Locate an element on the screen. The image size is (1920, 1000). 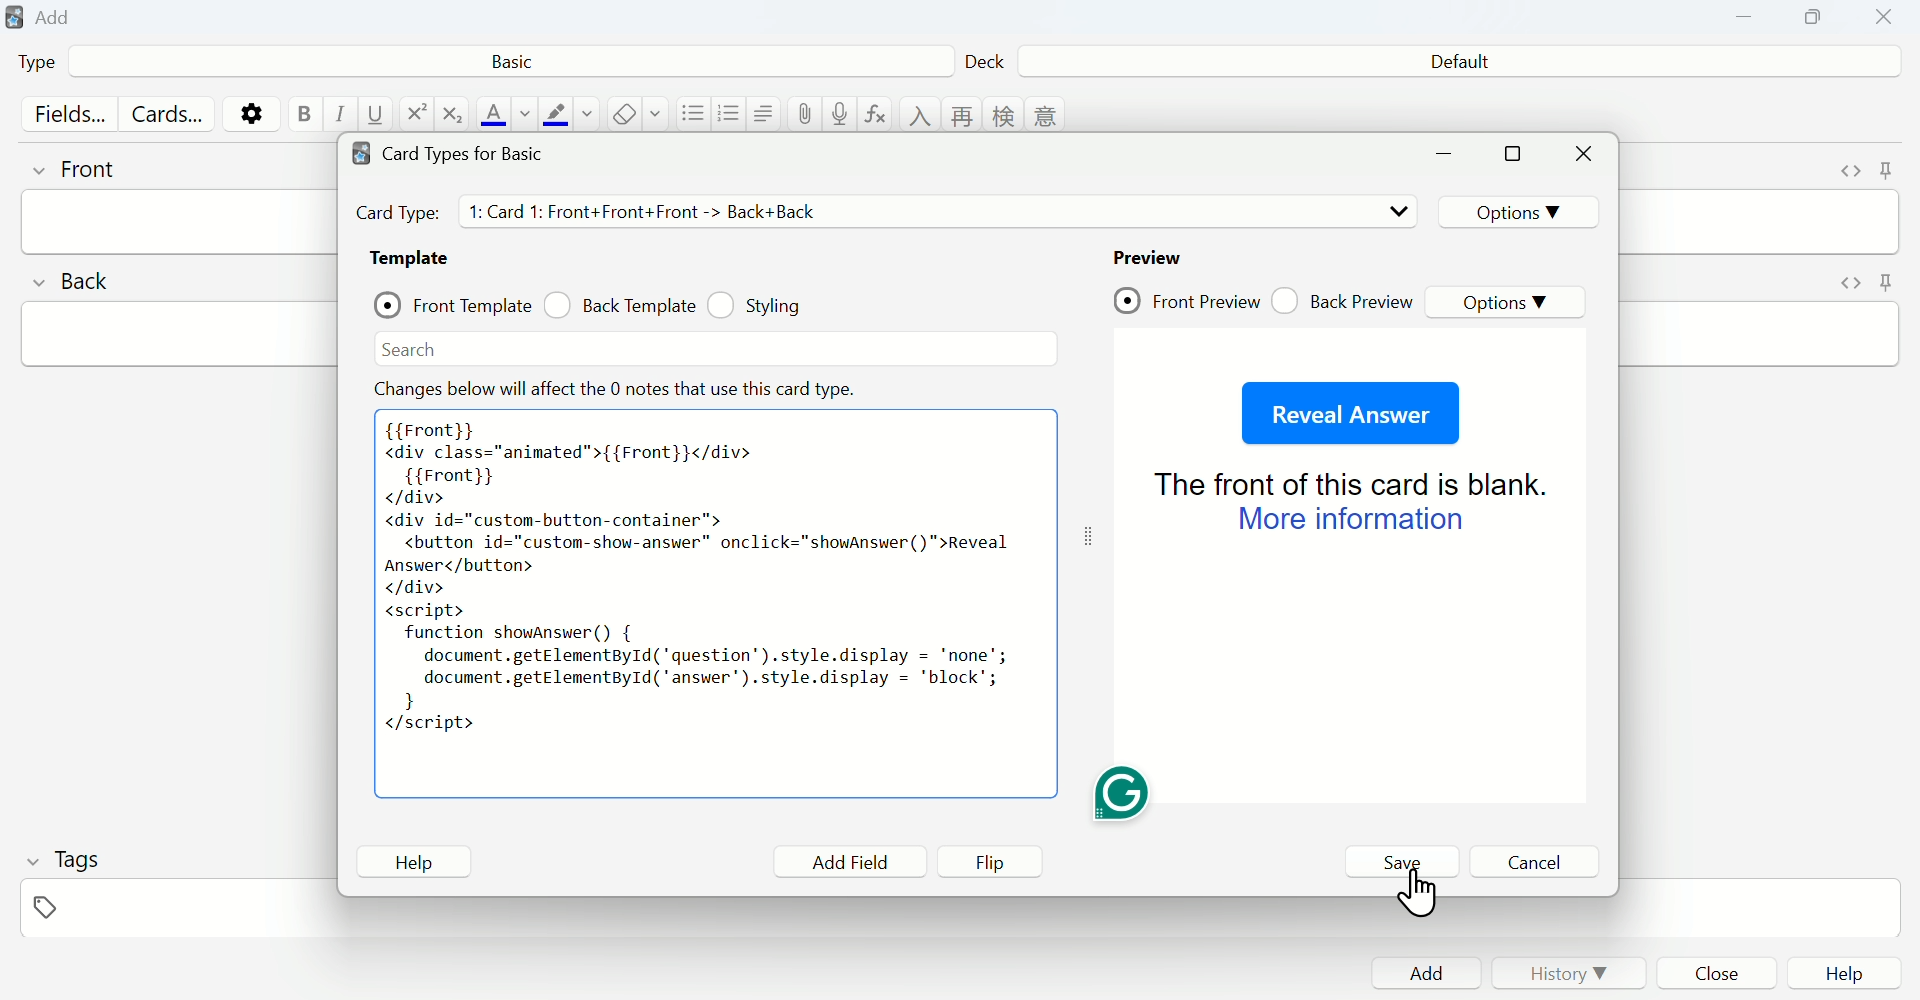
Tags is located at coordinates (75, 858).